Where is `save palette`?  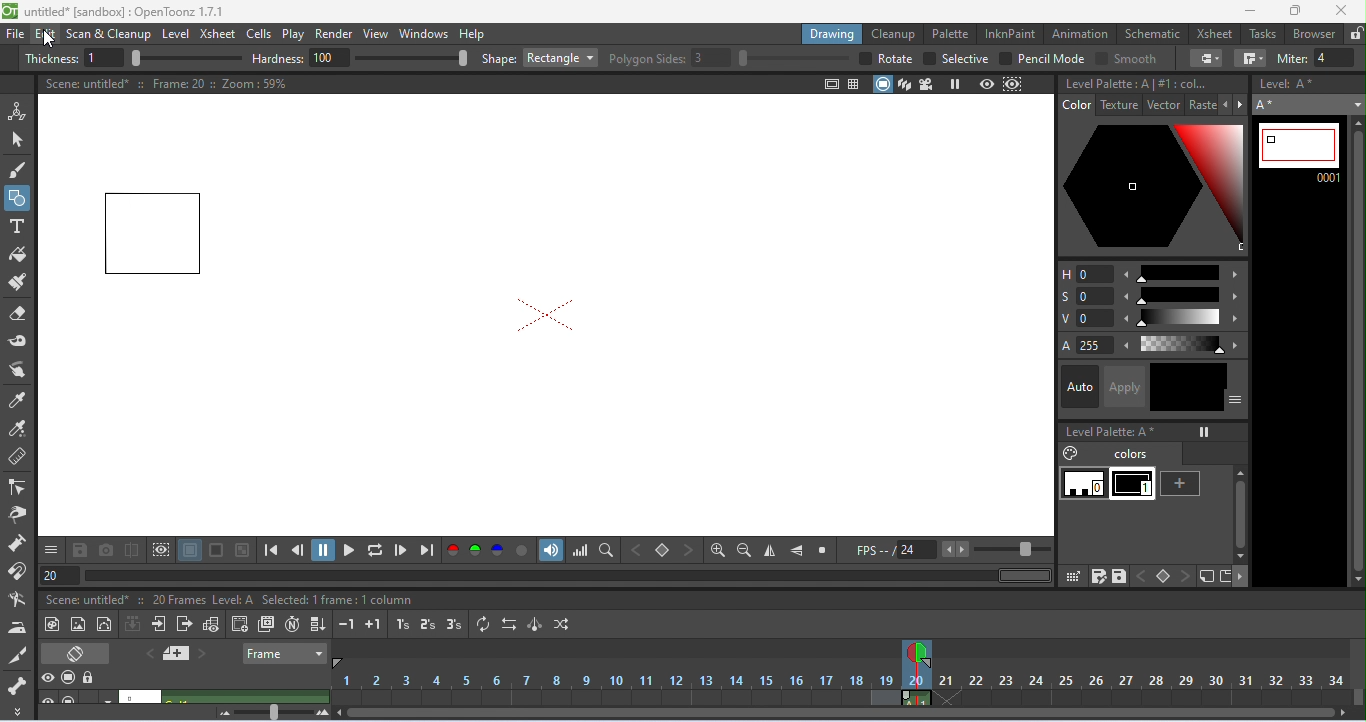
save palette is located at coordinates (1119, 578).